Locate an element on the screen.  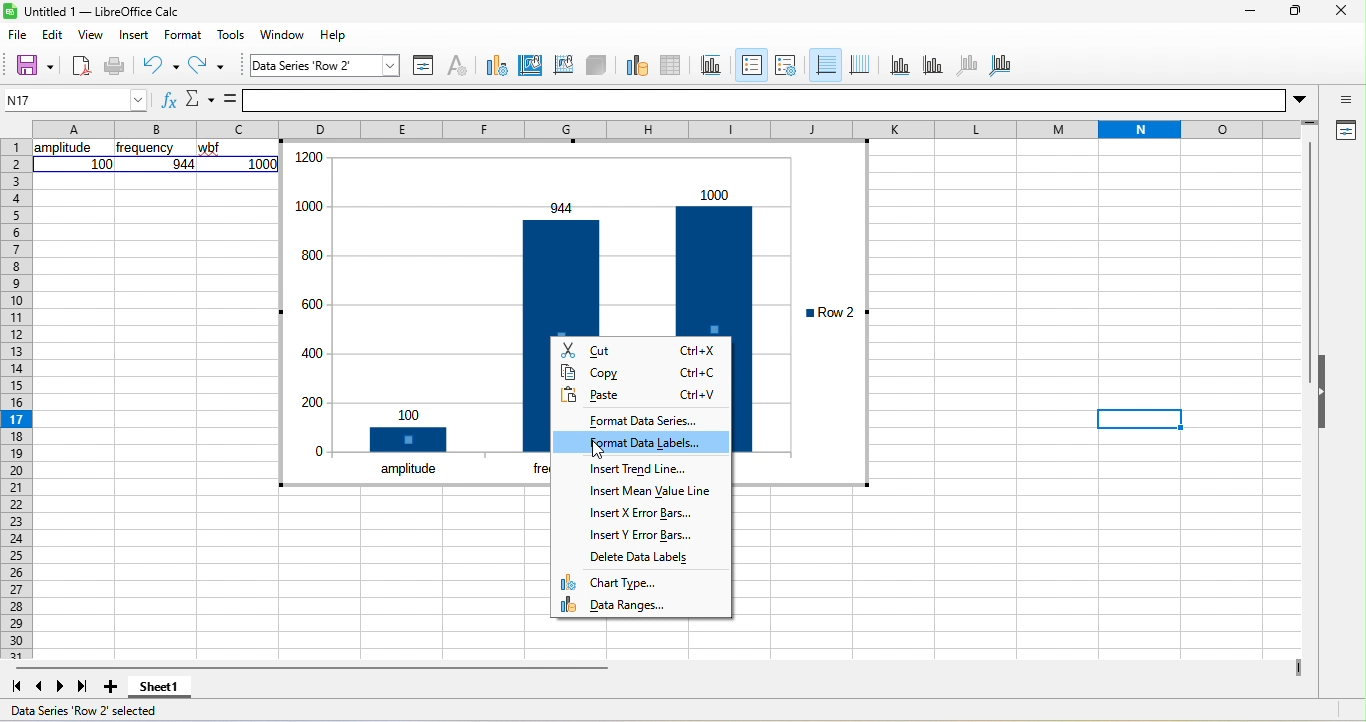
format is located at coordinates (183, 35).